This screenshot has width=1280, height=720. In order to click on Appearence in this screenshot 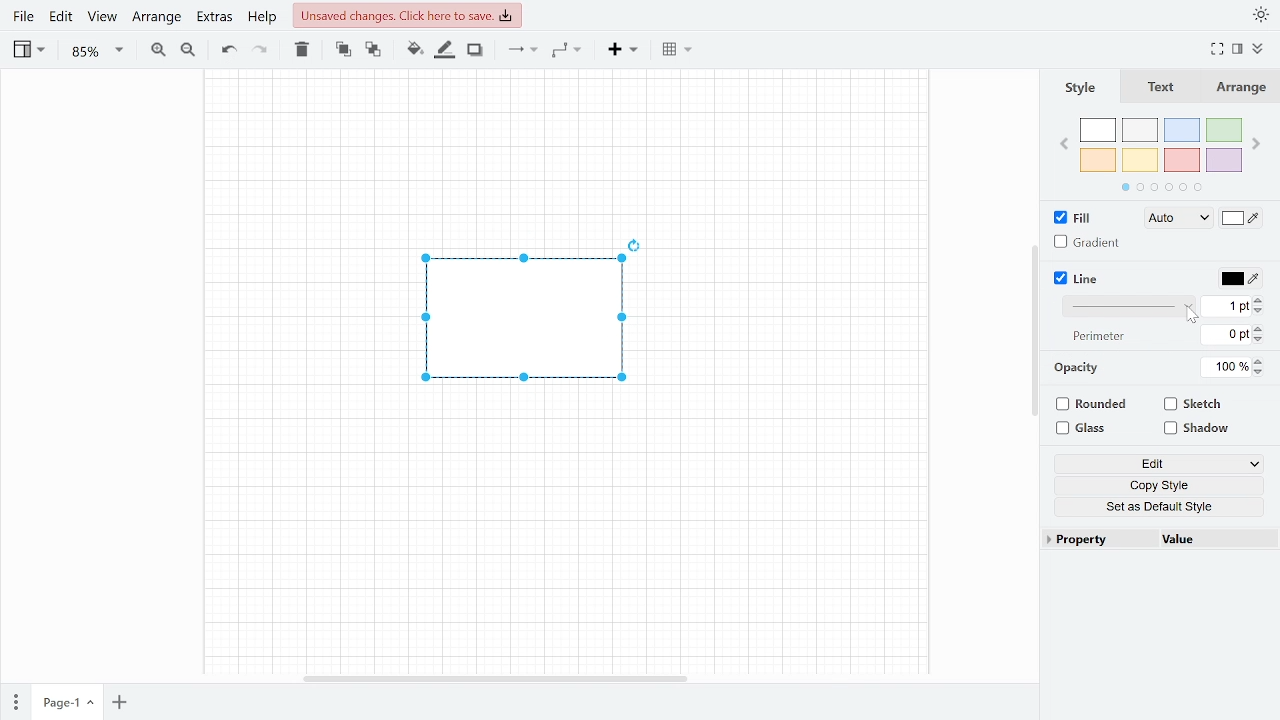, I will do `click(1262, 13)`.